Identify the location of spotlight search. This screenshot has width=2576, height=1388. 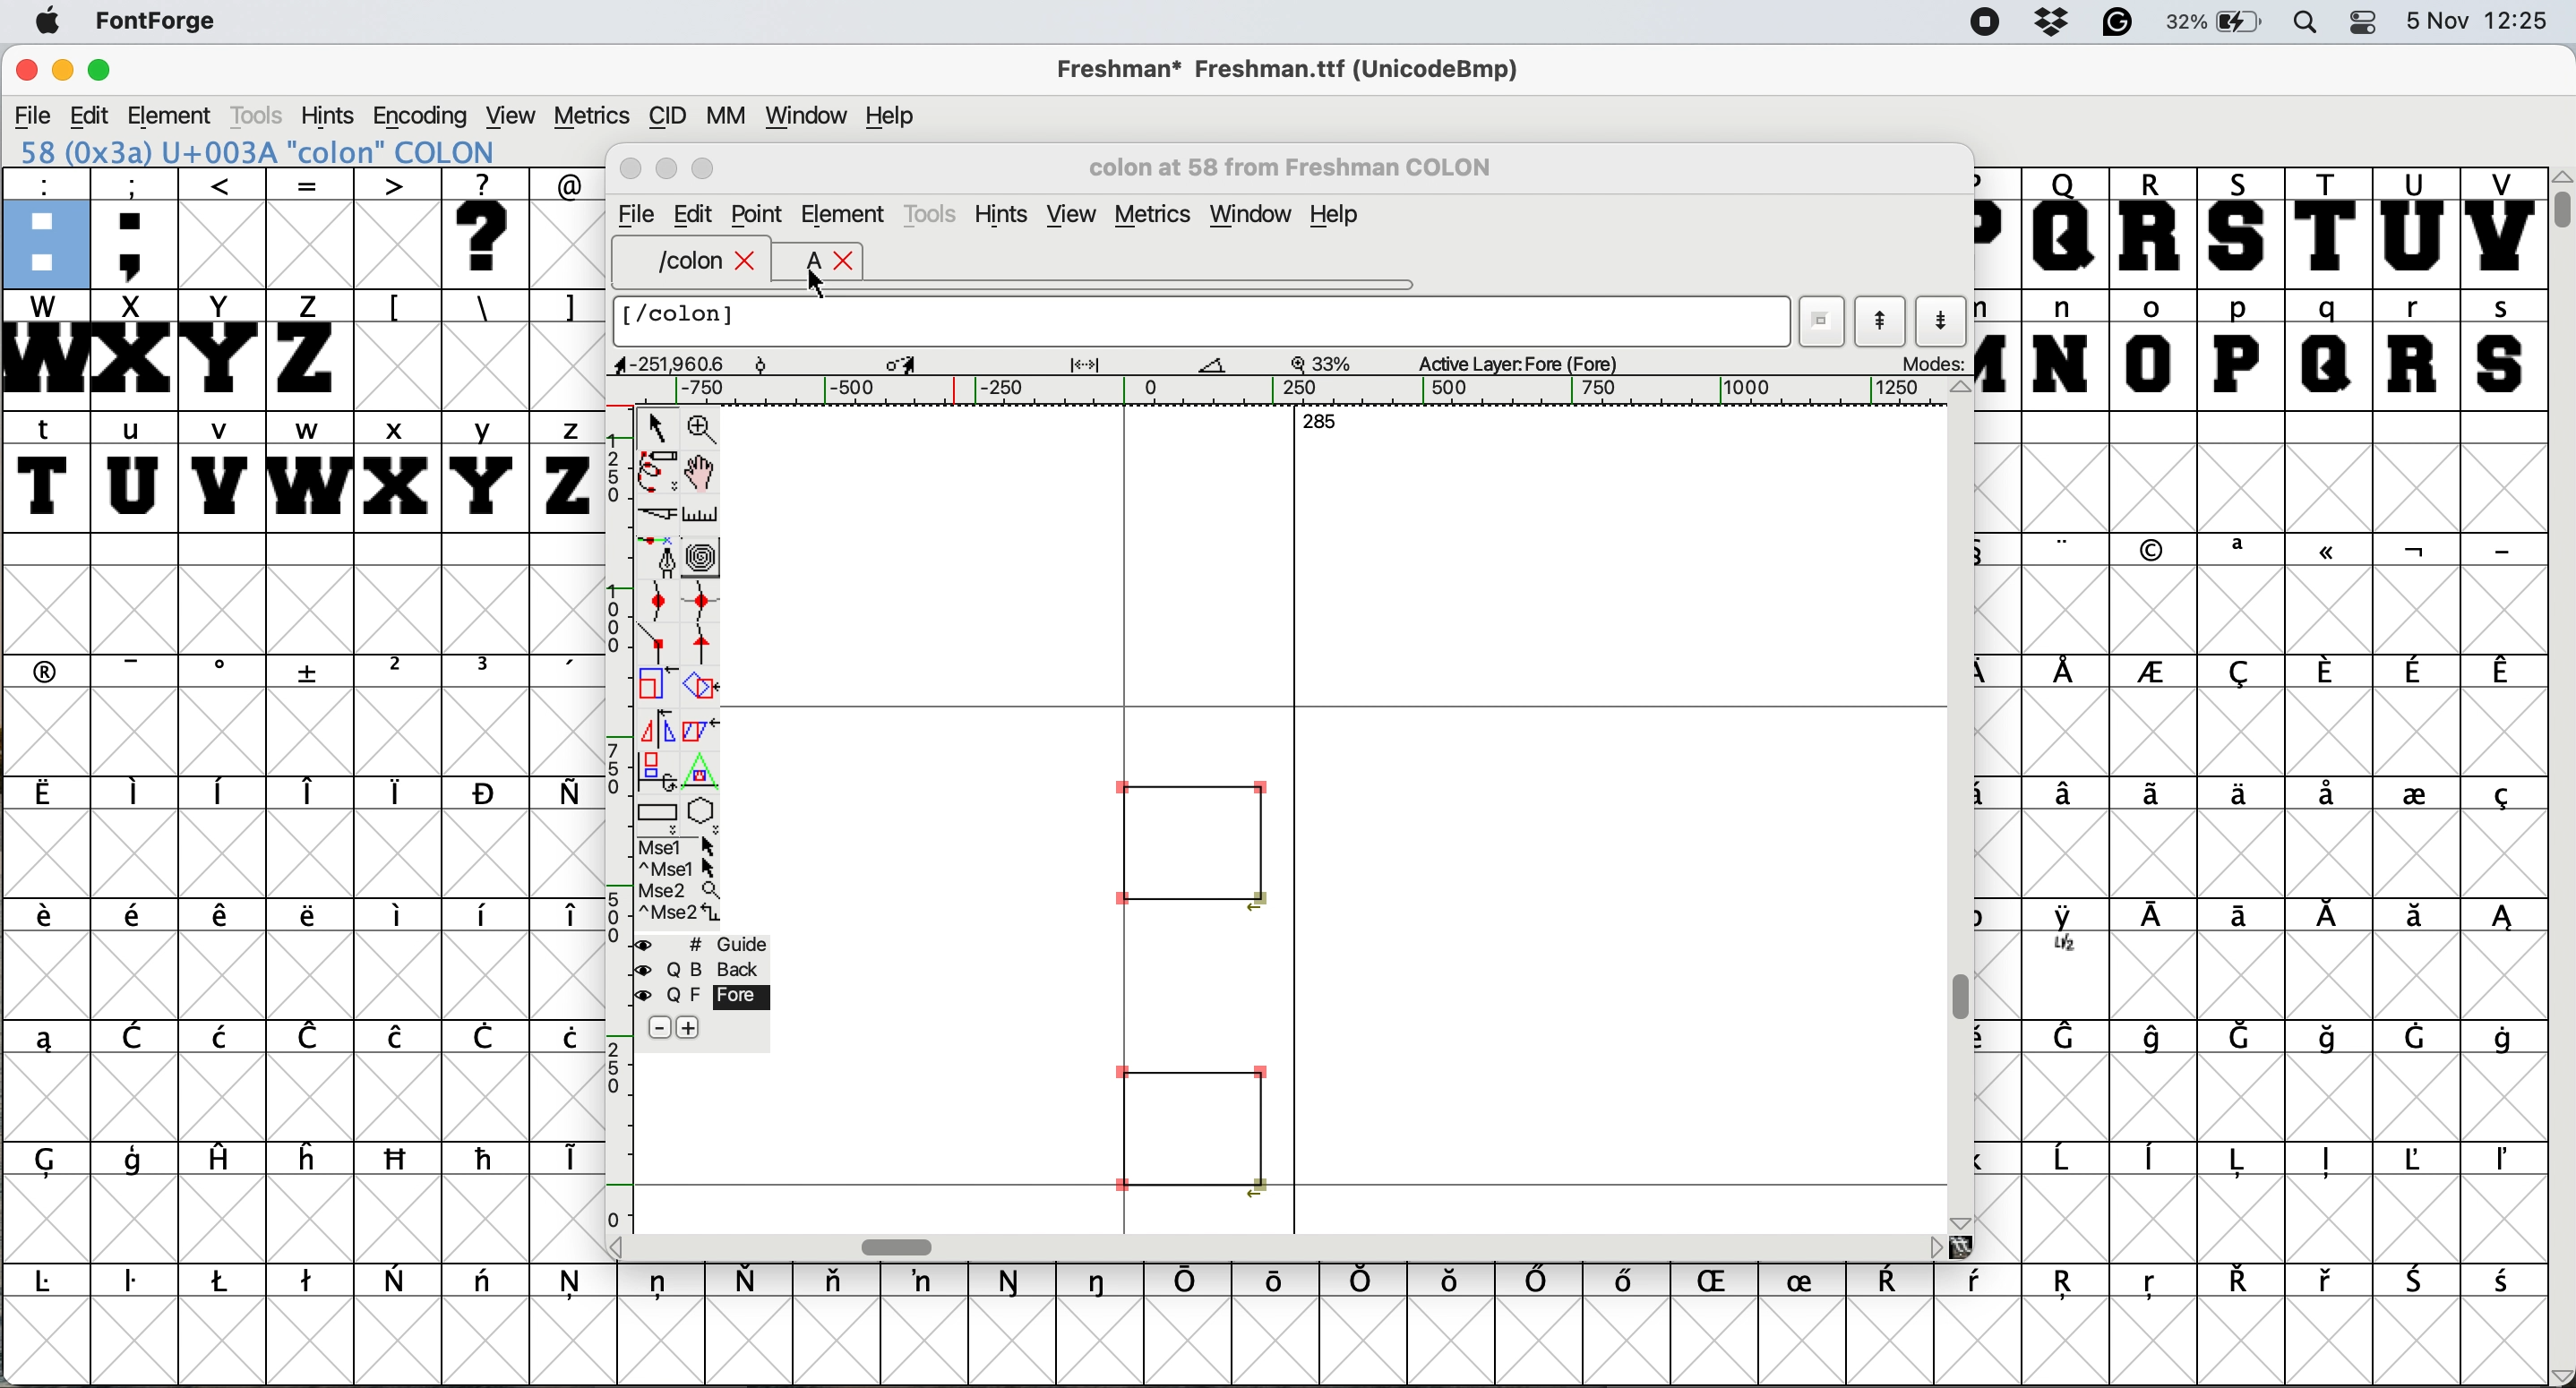
(2306, 24).